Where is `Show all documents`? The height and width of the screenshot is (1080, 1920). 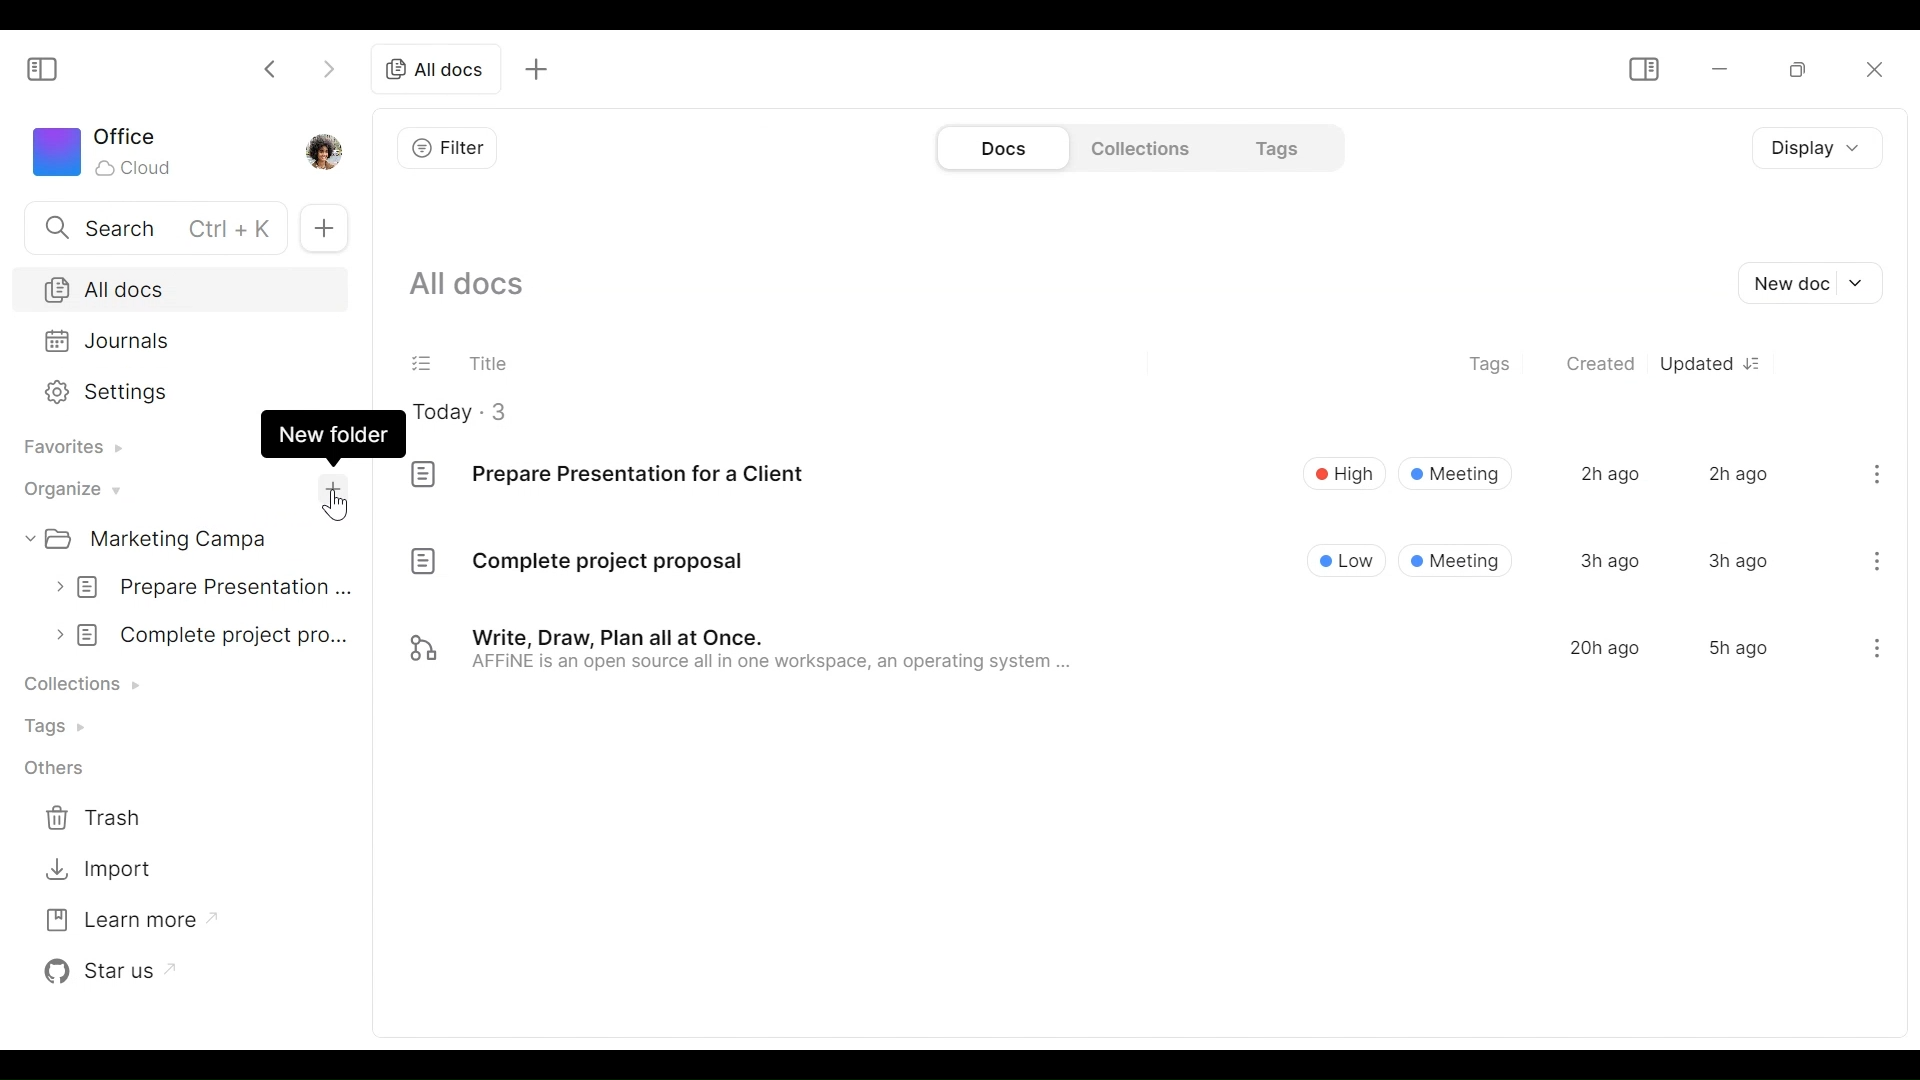
Show all documents is located at coordinates (476, 286).